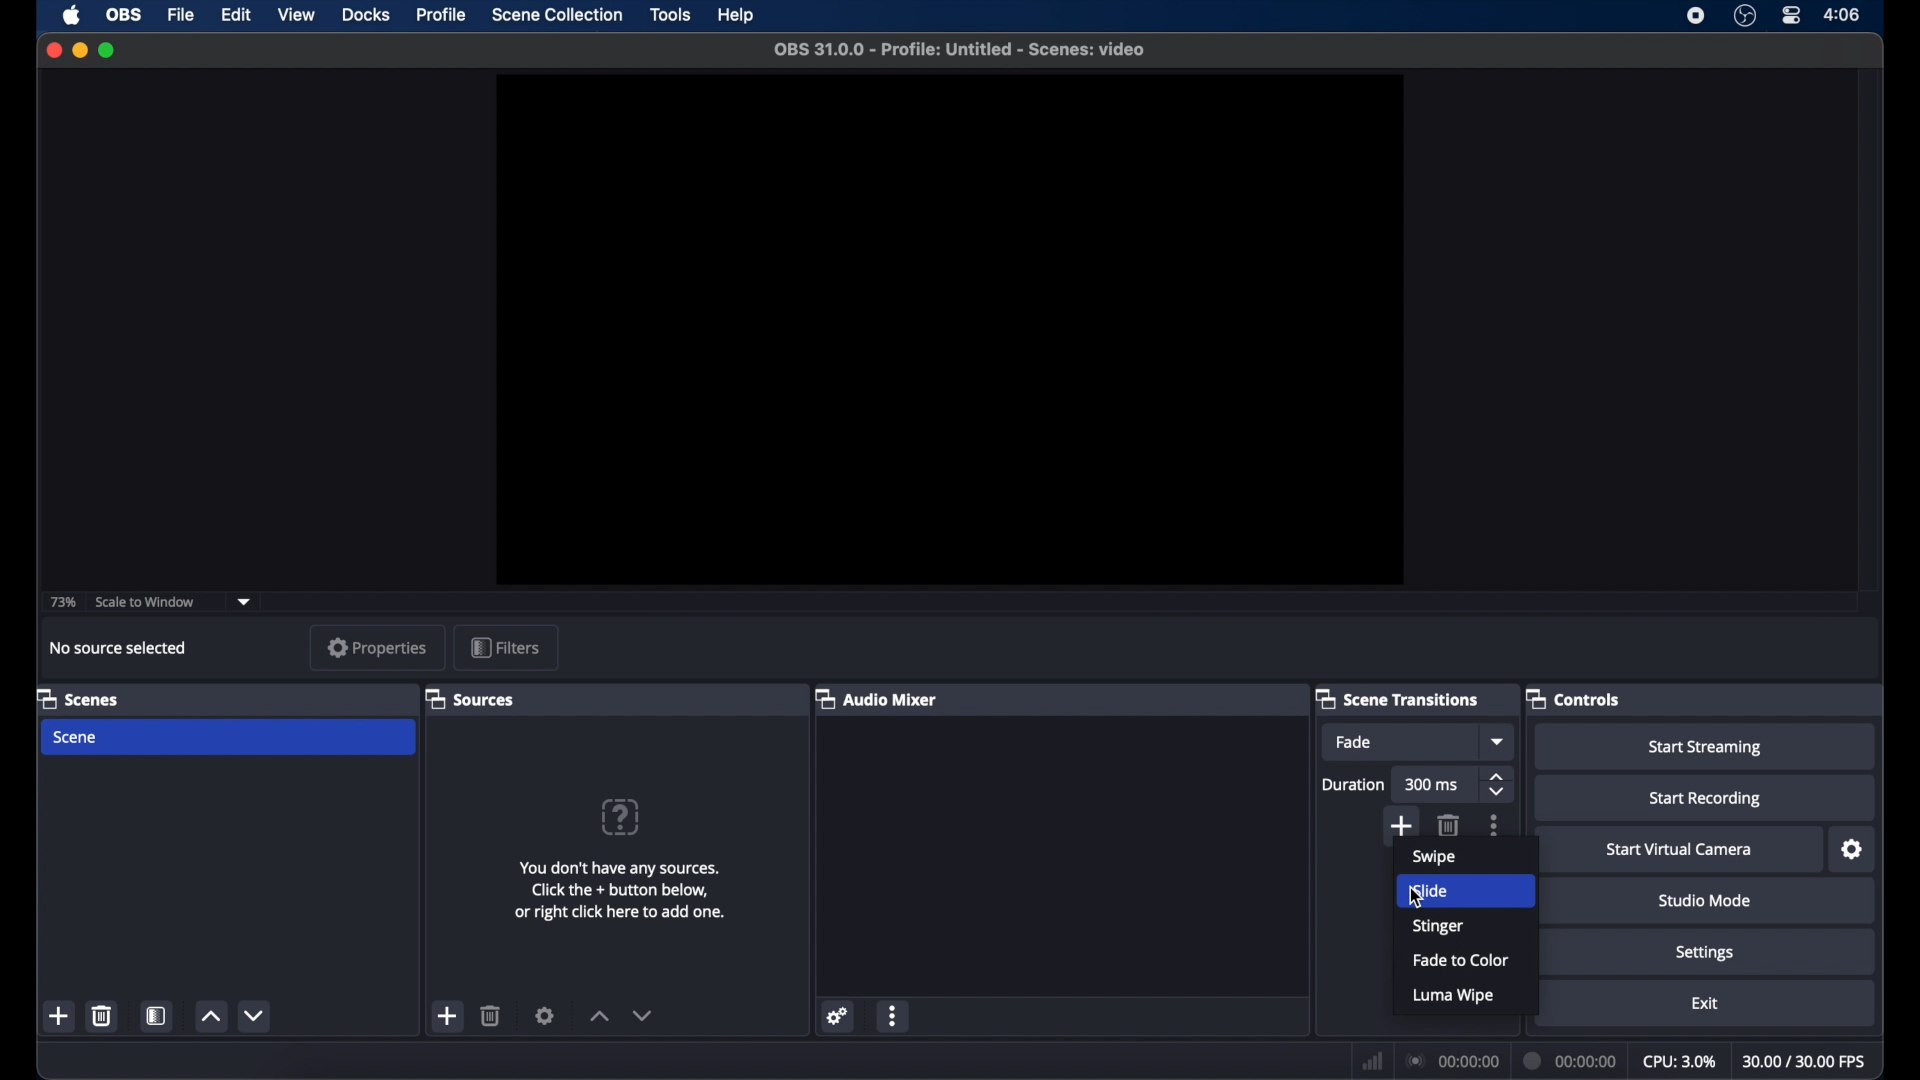 This screenshot has width=1920, height=1080. Describe the element at coordinates (1454, 995) in the screenshot. I see `luma wipe` at that location.